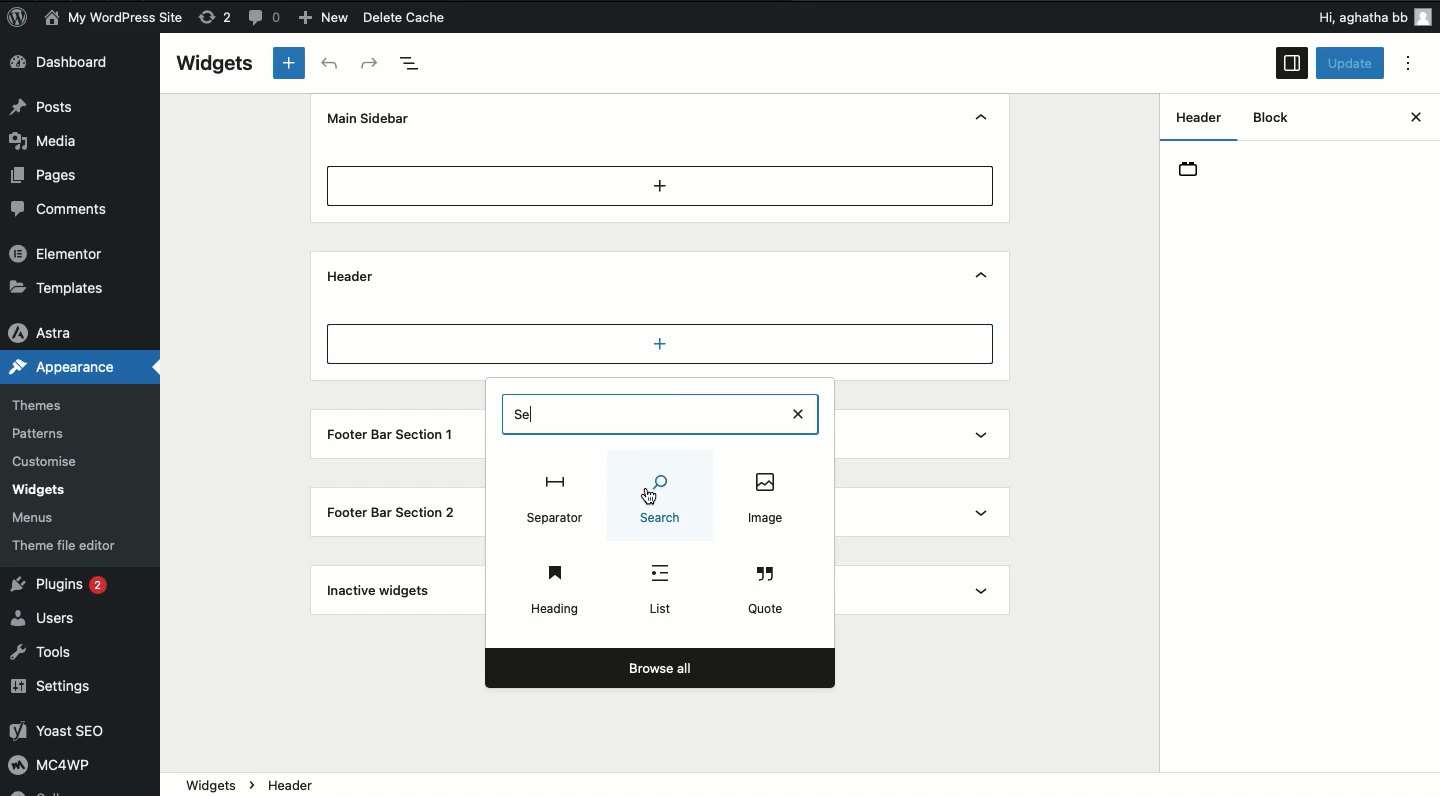  I want to click on Yoast SEO, so click(73, 733).